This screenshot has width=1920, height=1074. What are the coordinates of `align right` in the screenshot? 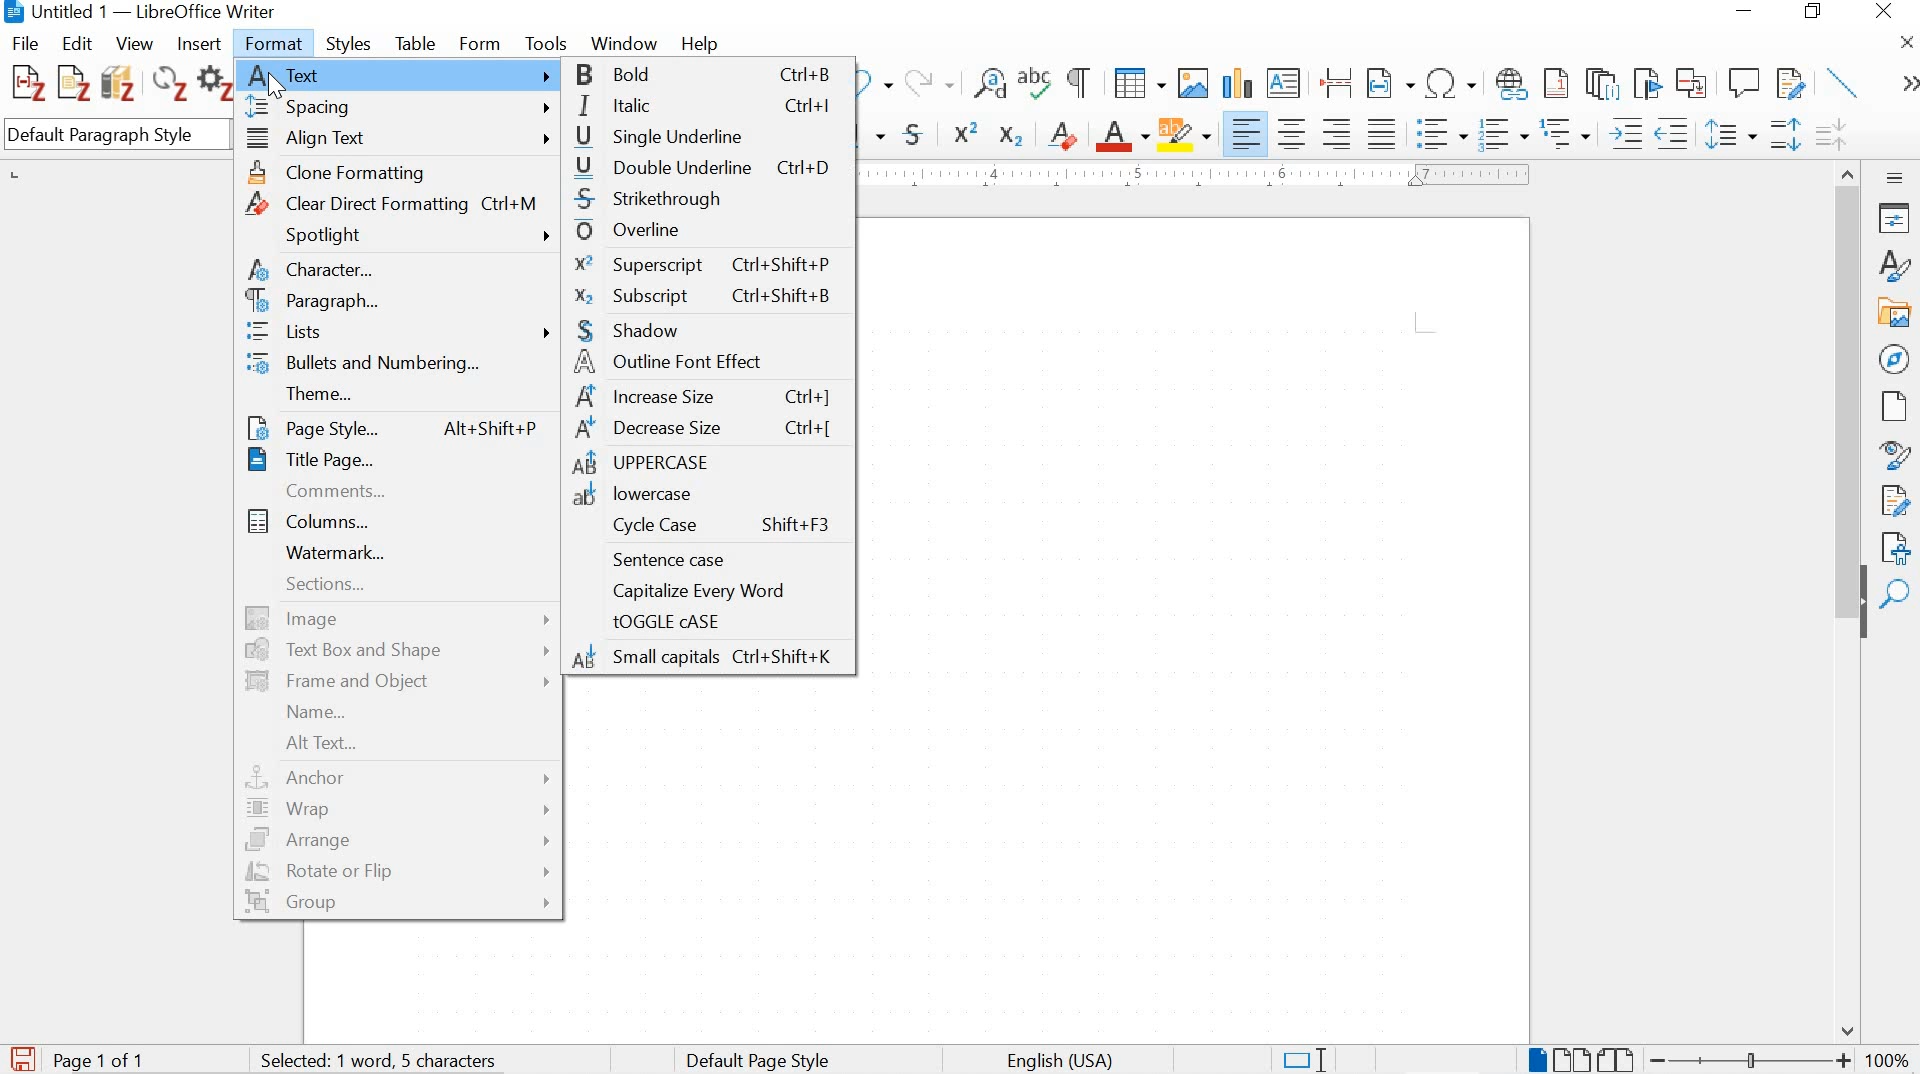 It's located at (1340, 133).